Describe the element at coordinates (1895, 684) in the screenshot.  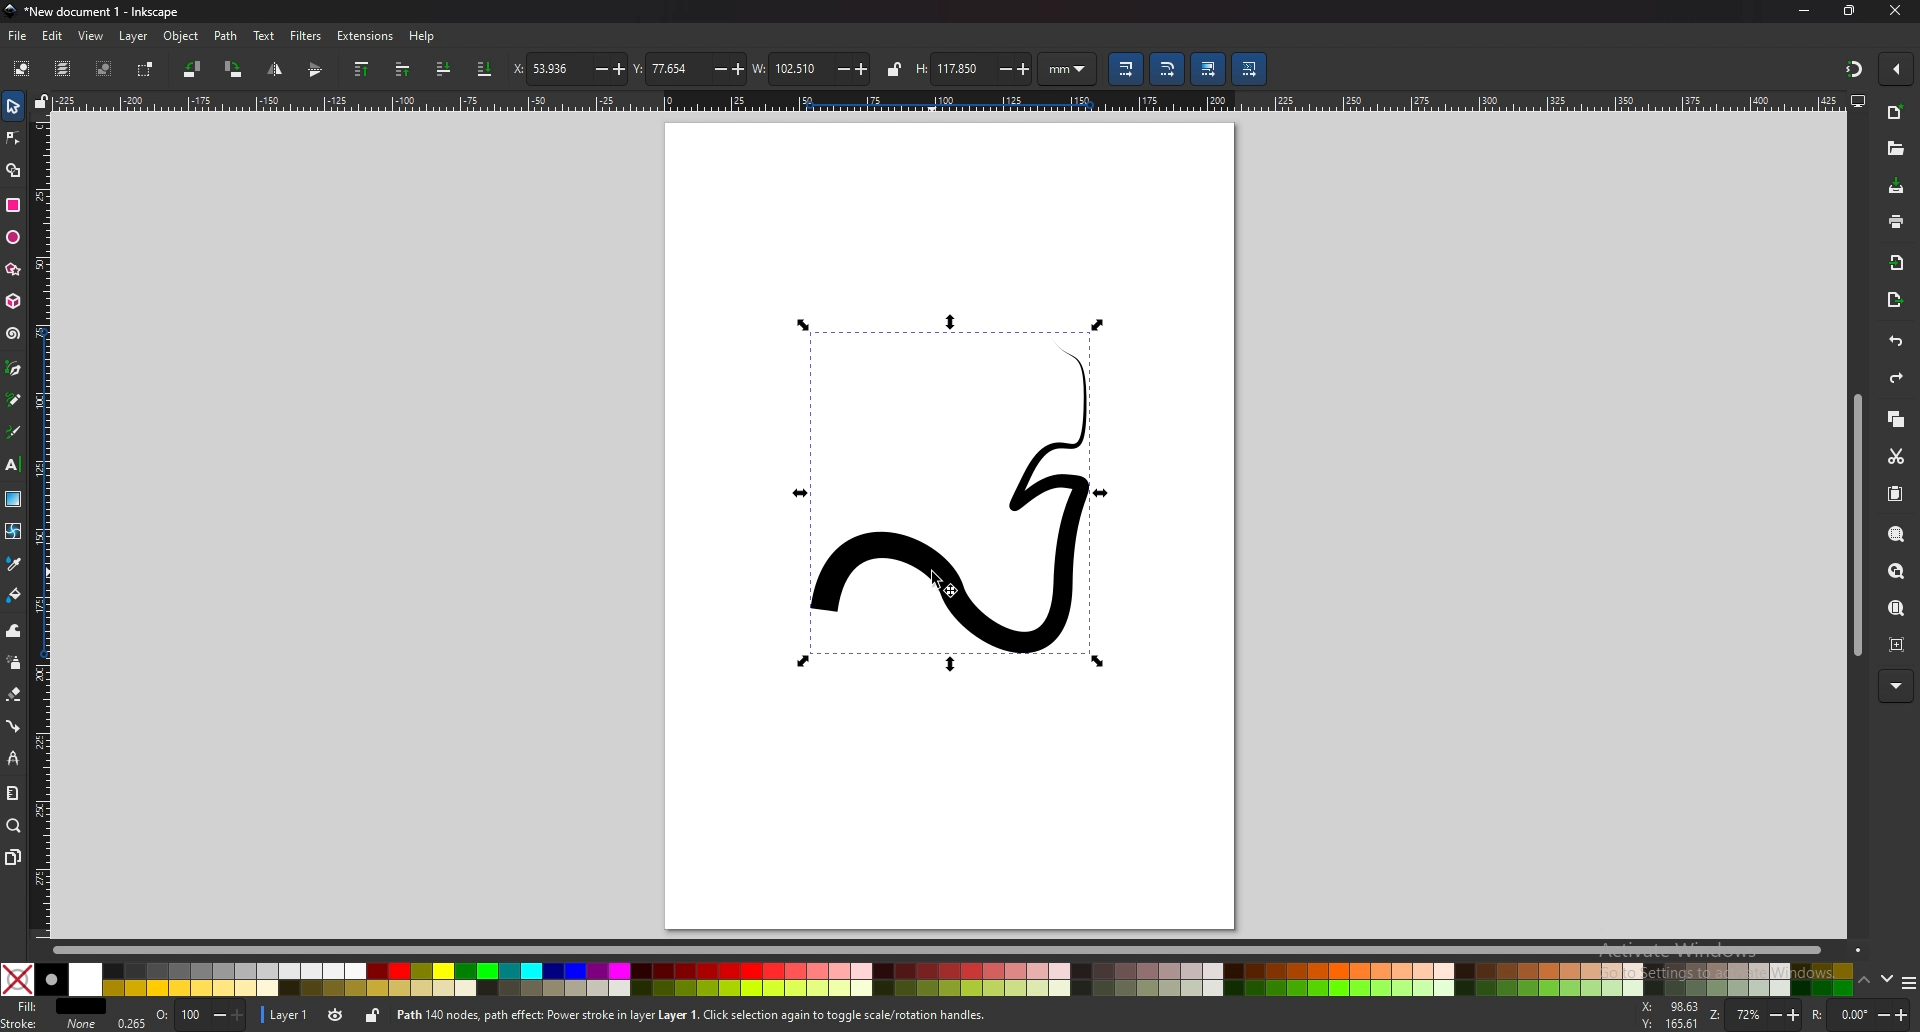
I see `MORE` at that location.